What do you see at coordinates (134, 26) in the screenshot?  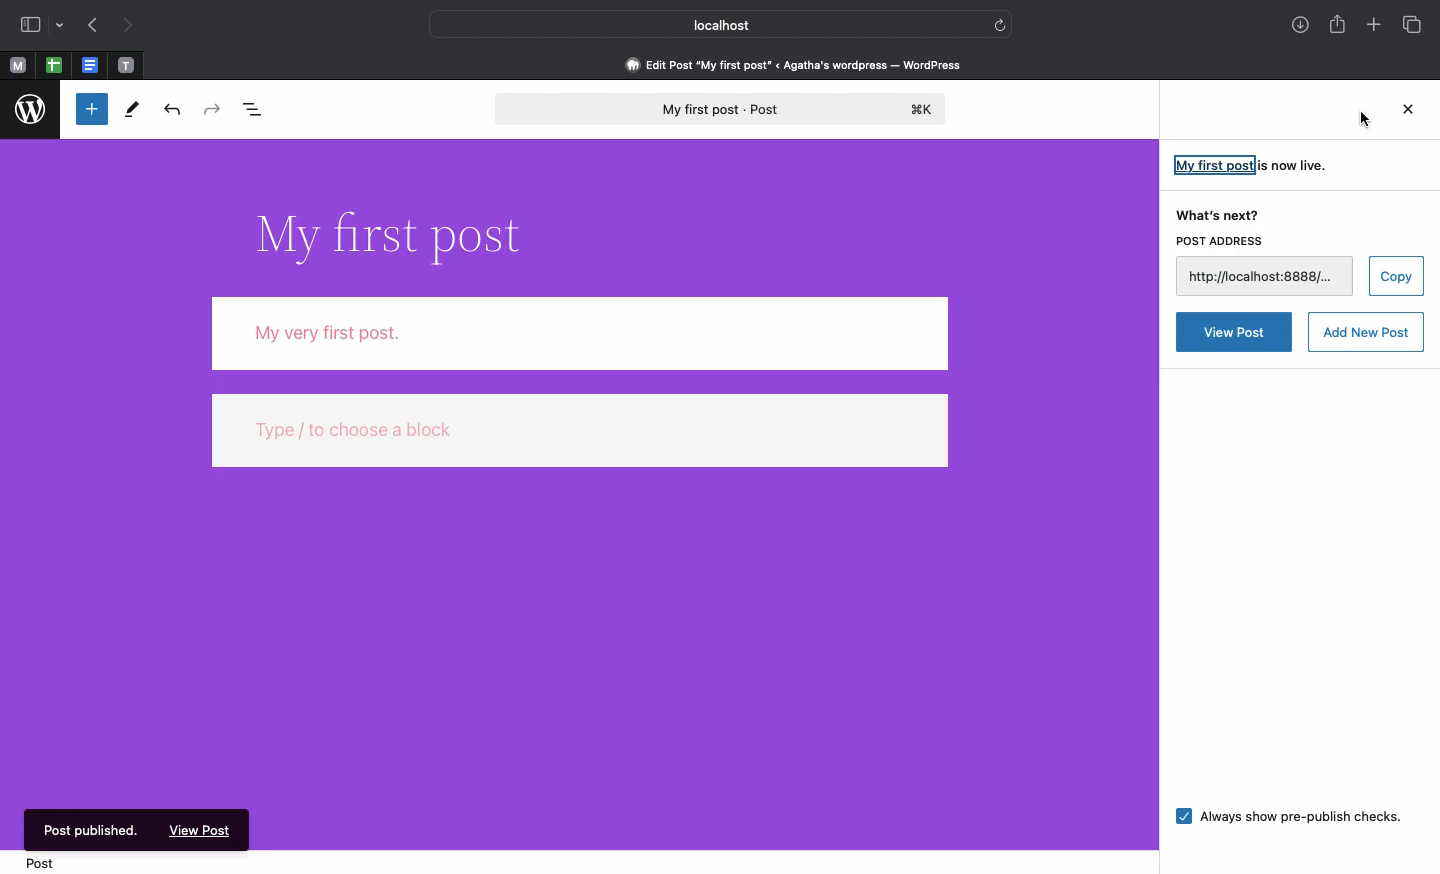 I see `Next page` at bounding box center [134, 26].